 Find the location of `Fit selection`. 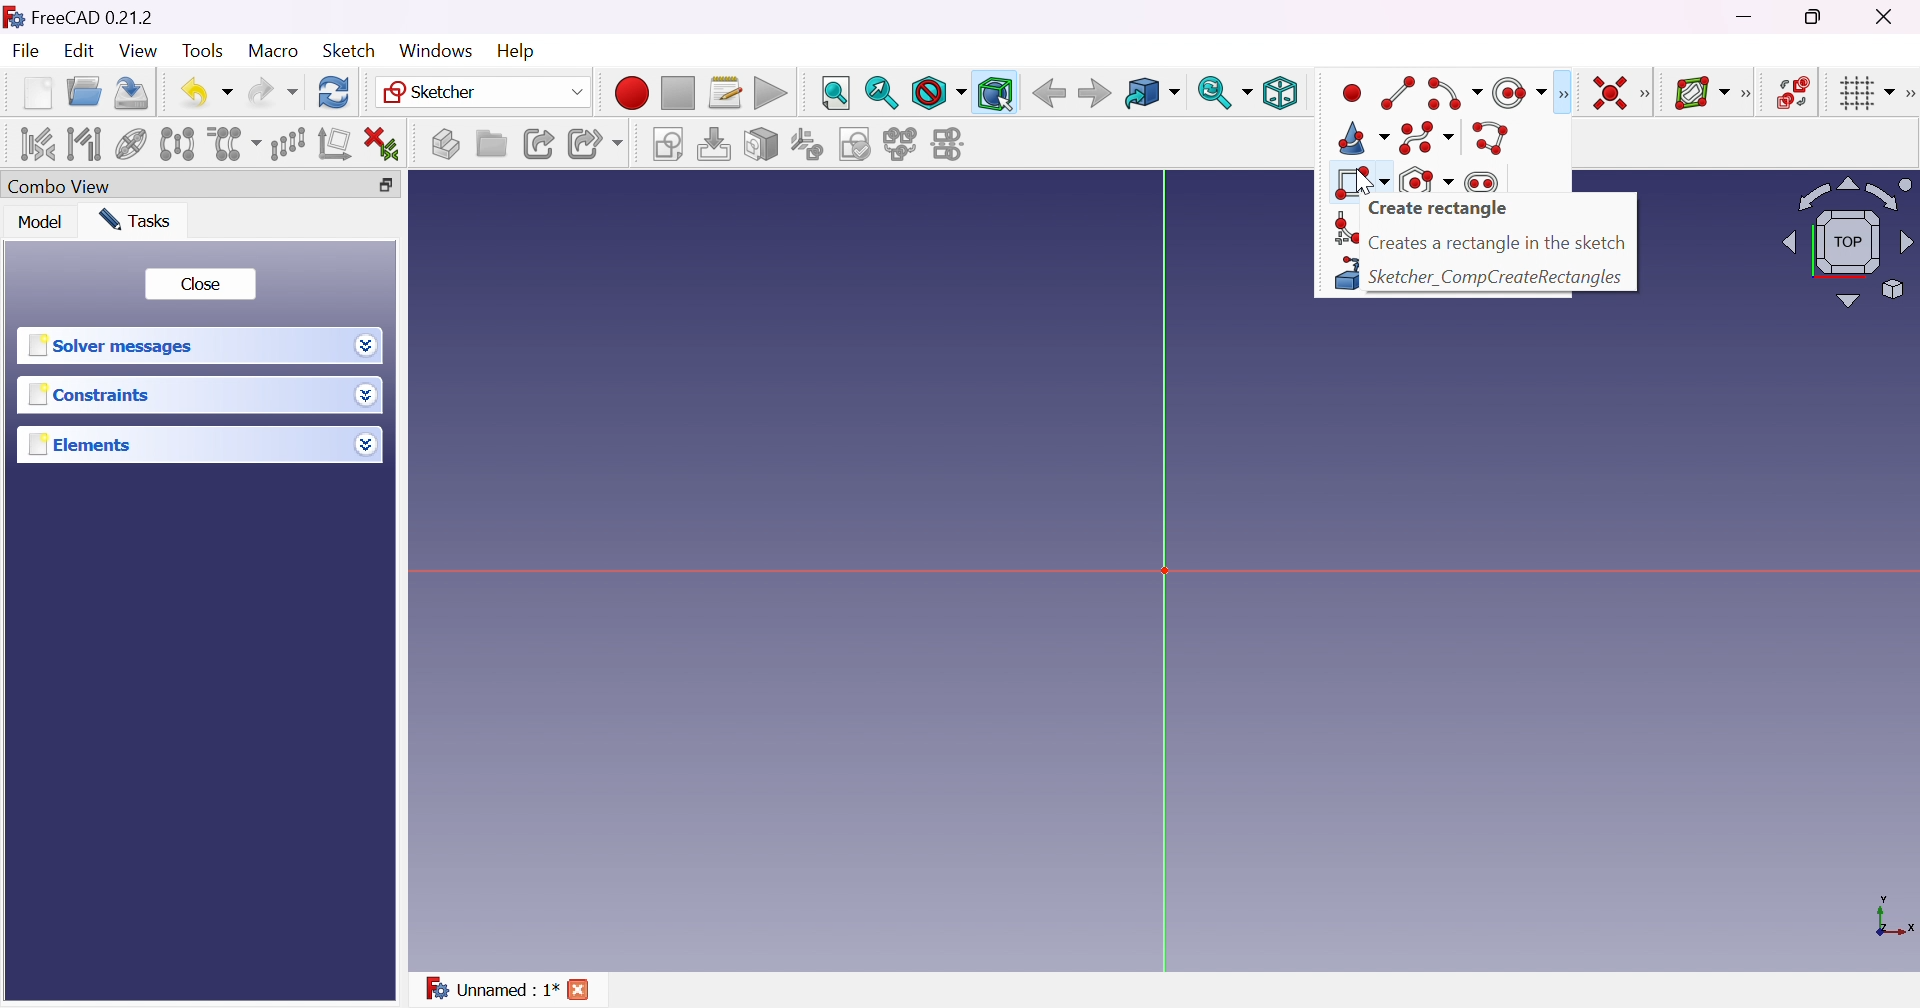

Fit selection is located at coordinates (881, 93).